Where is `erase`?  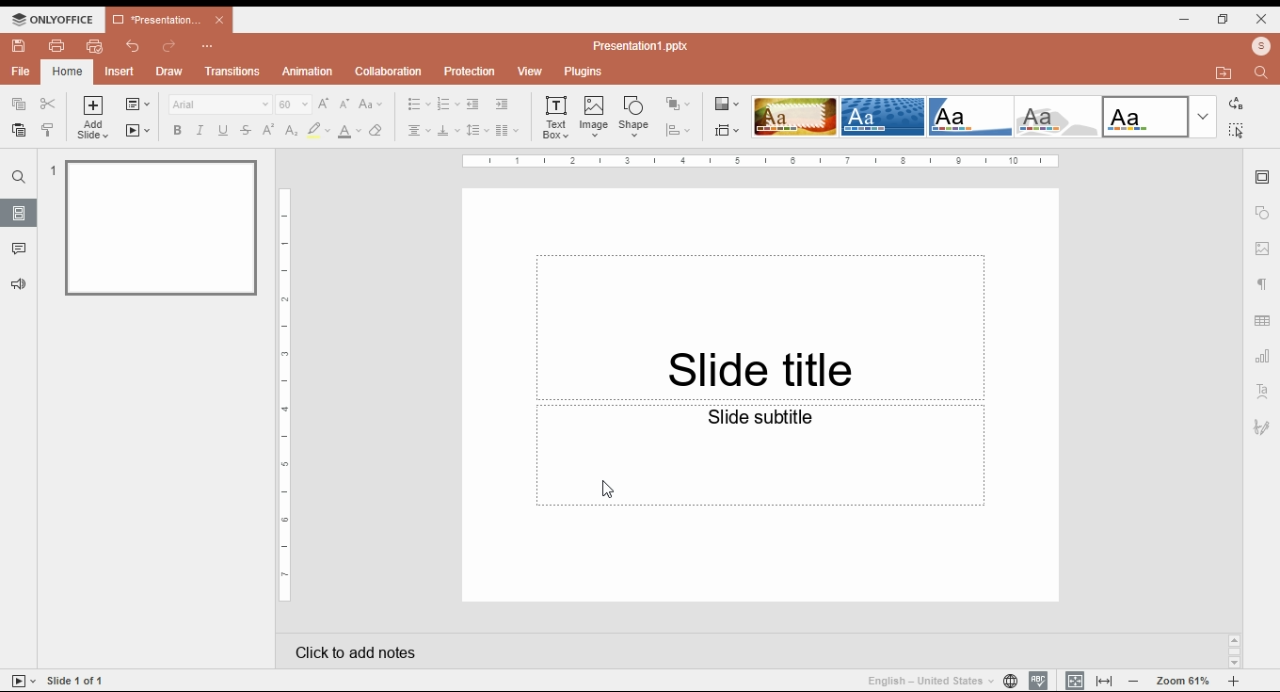
erase is located at coordinates (377, 131).